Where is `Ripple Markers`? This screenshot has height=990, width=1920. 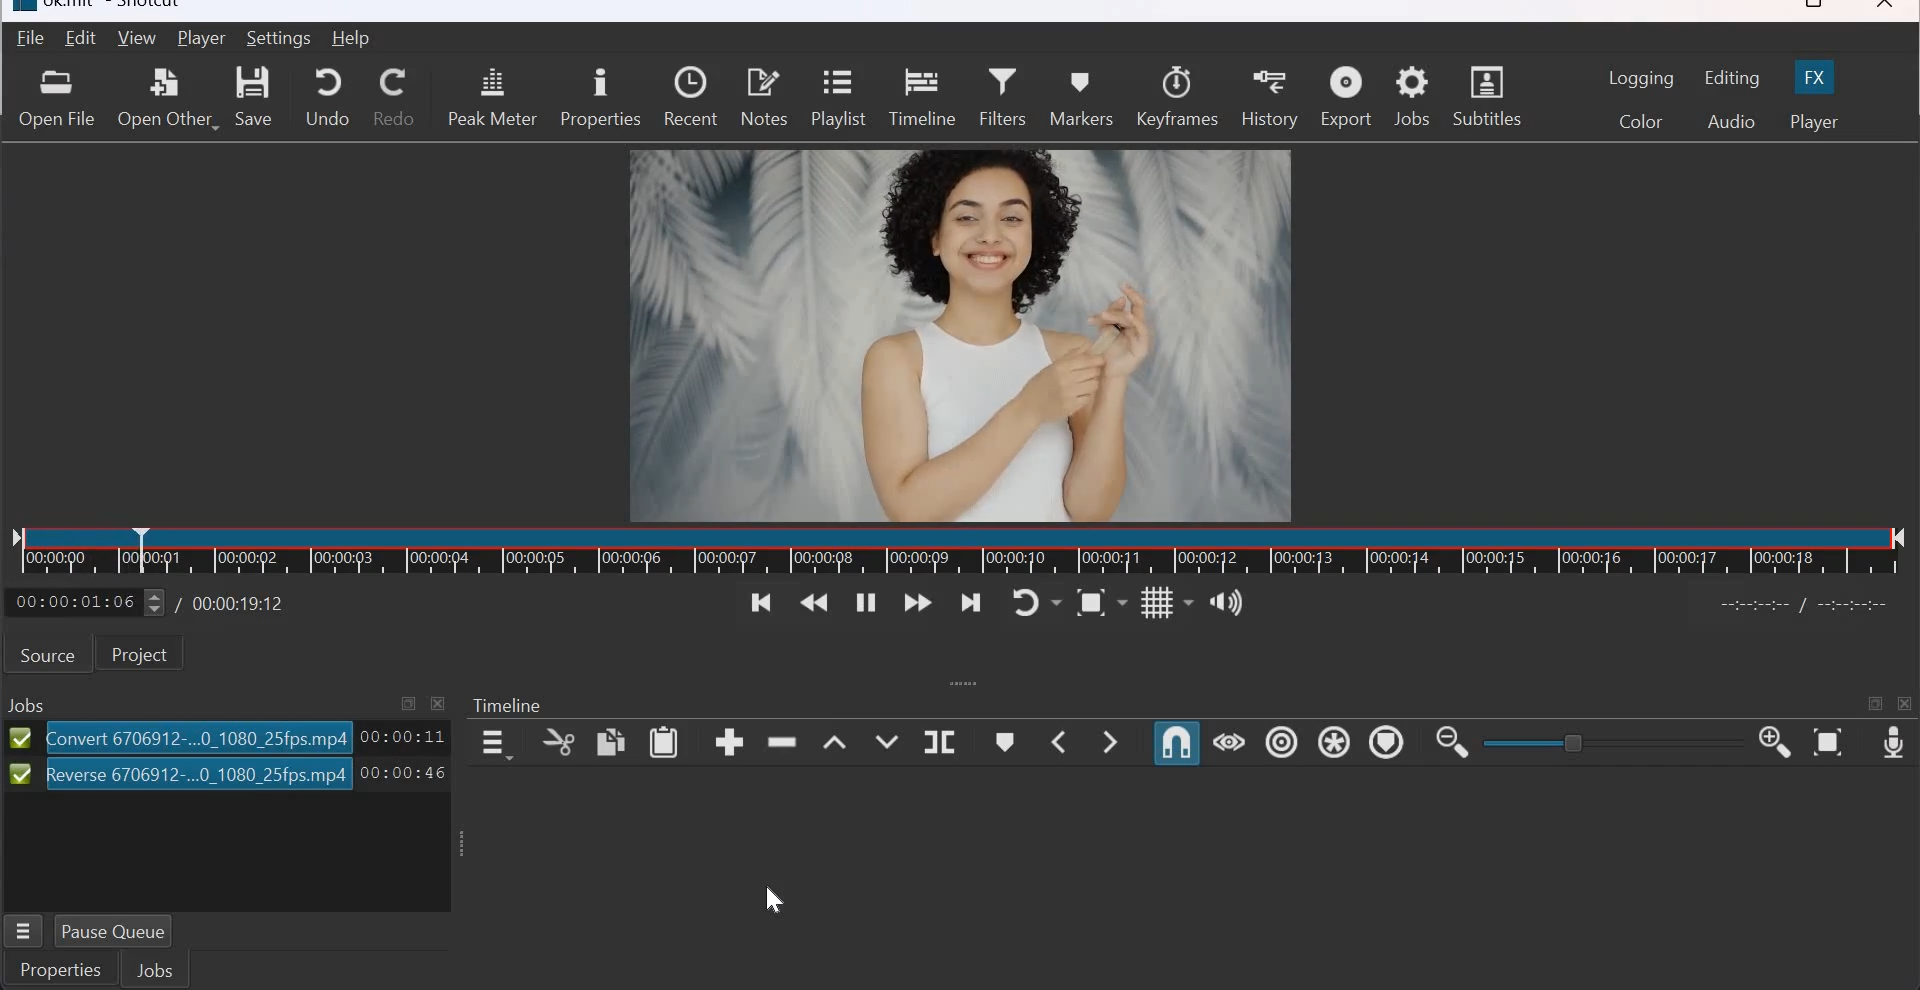 Ripple Markers is located at coordinates (1385, 741).